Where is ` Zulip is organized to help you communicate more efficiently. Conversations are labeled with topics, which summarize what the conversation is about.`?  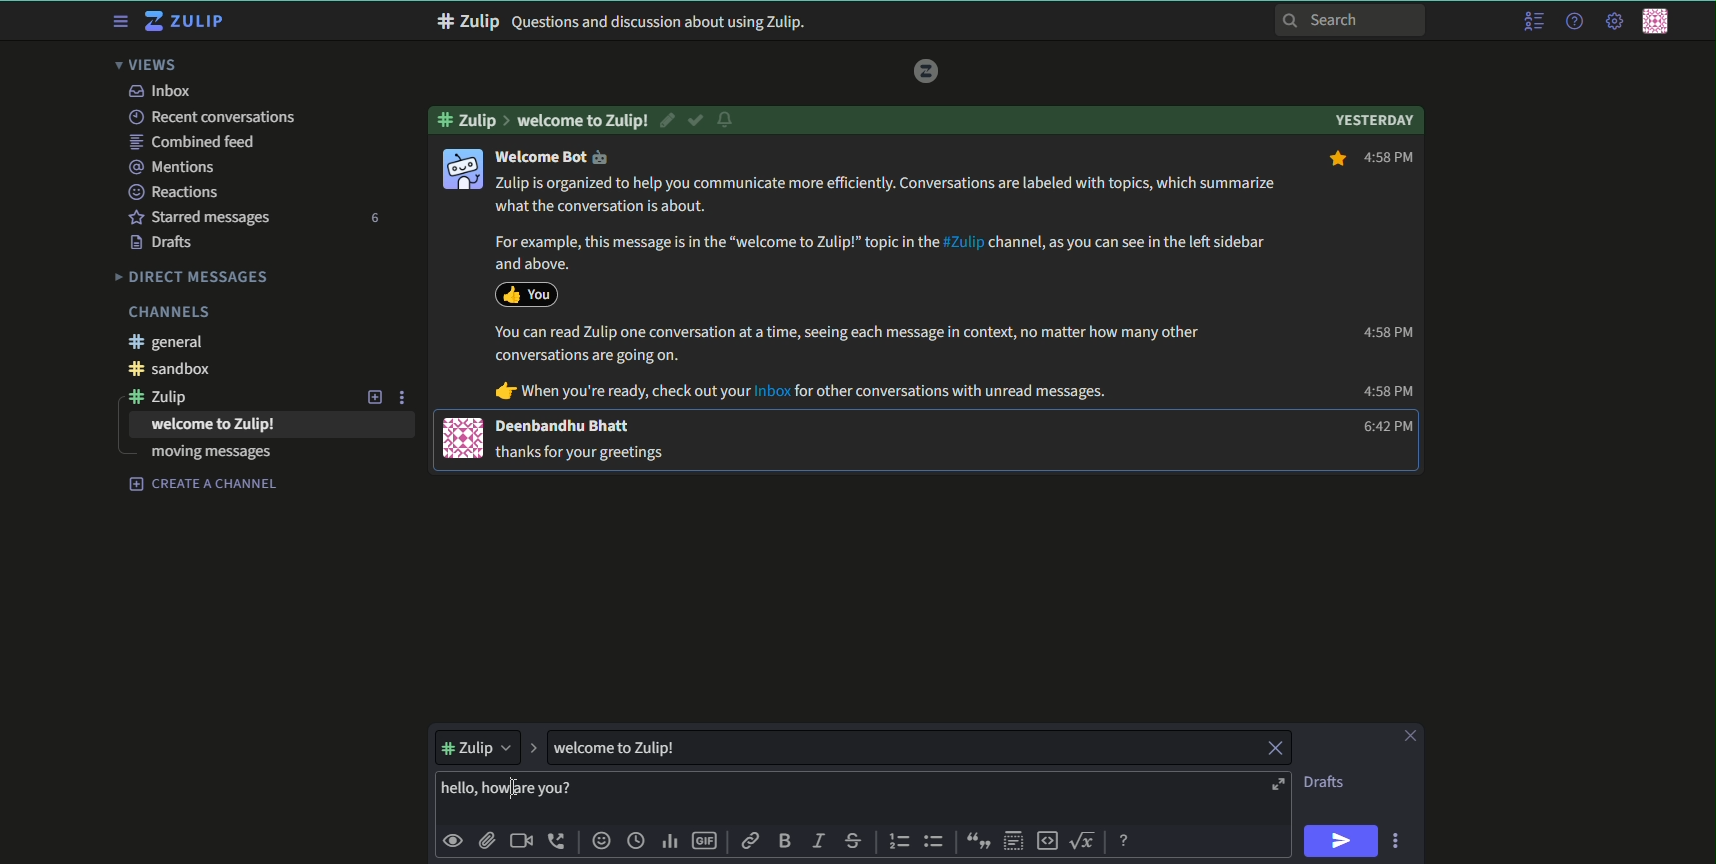
 Zulip is organized to help you communicate more efficiently. Conversations are labeled with topics, which summarize what the conversation is about. is located at coordinates (889, 195).